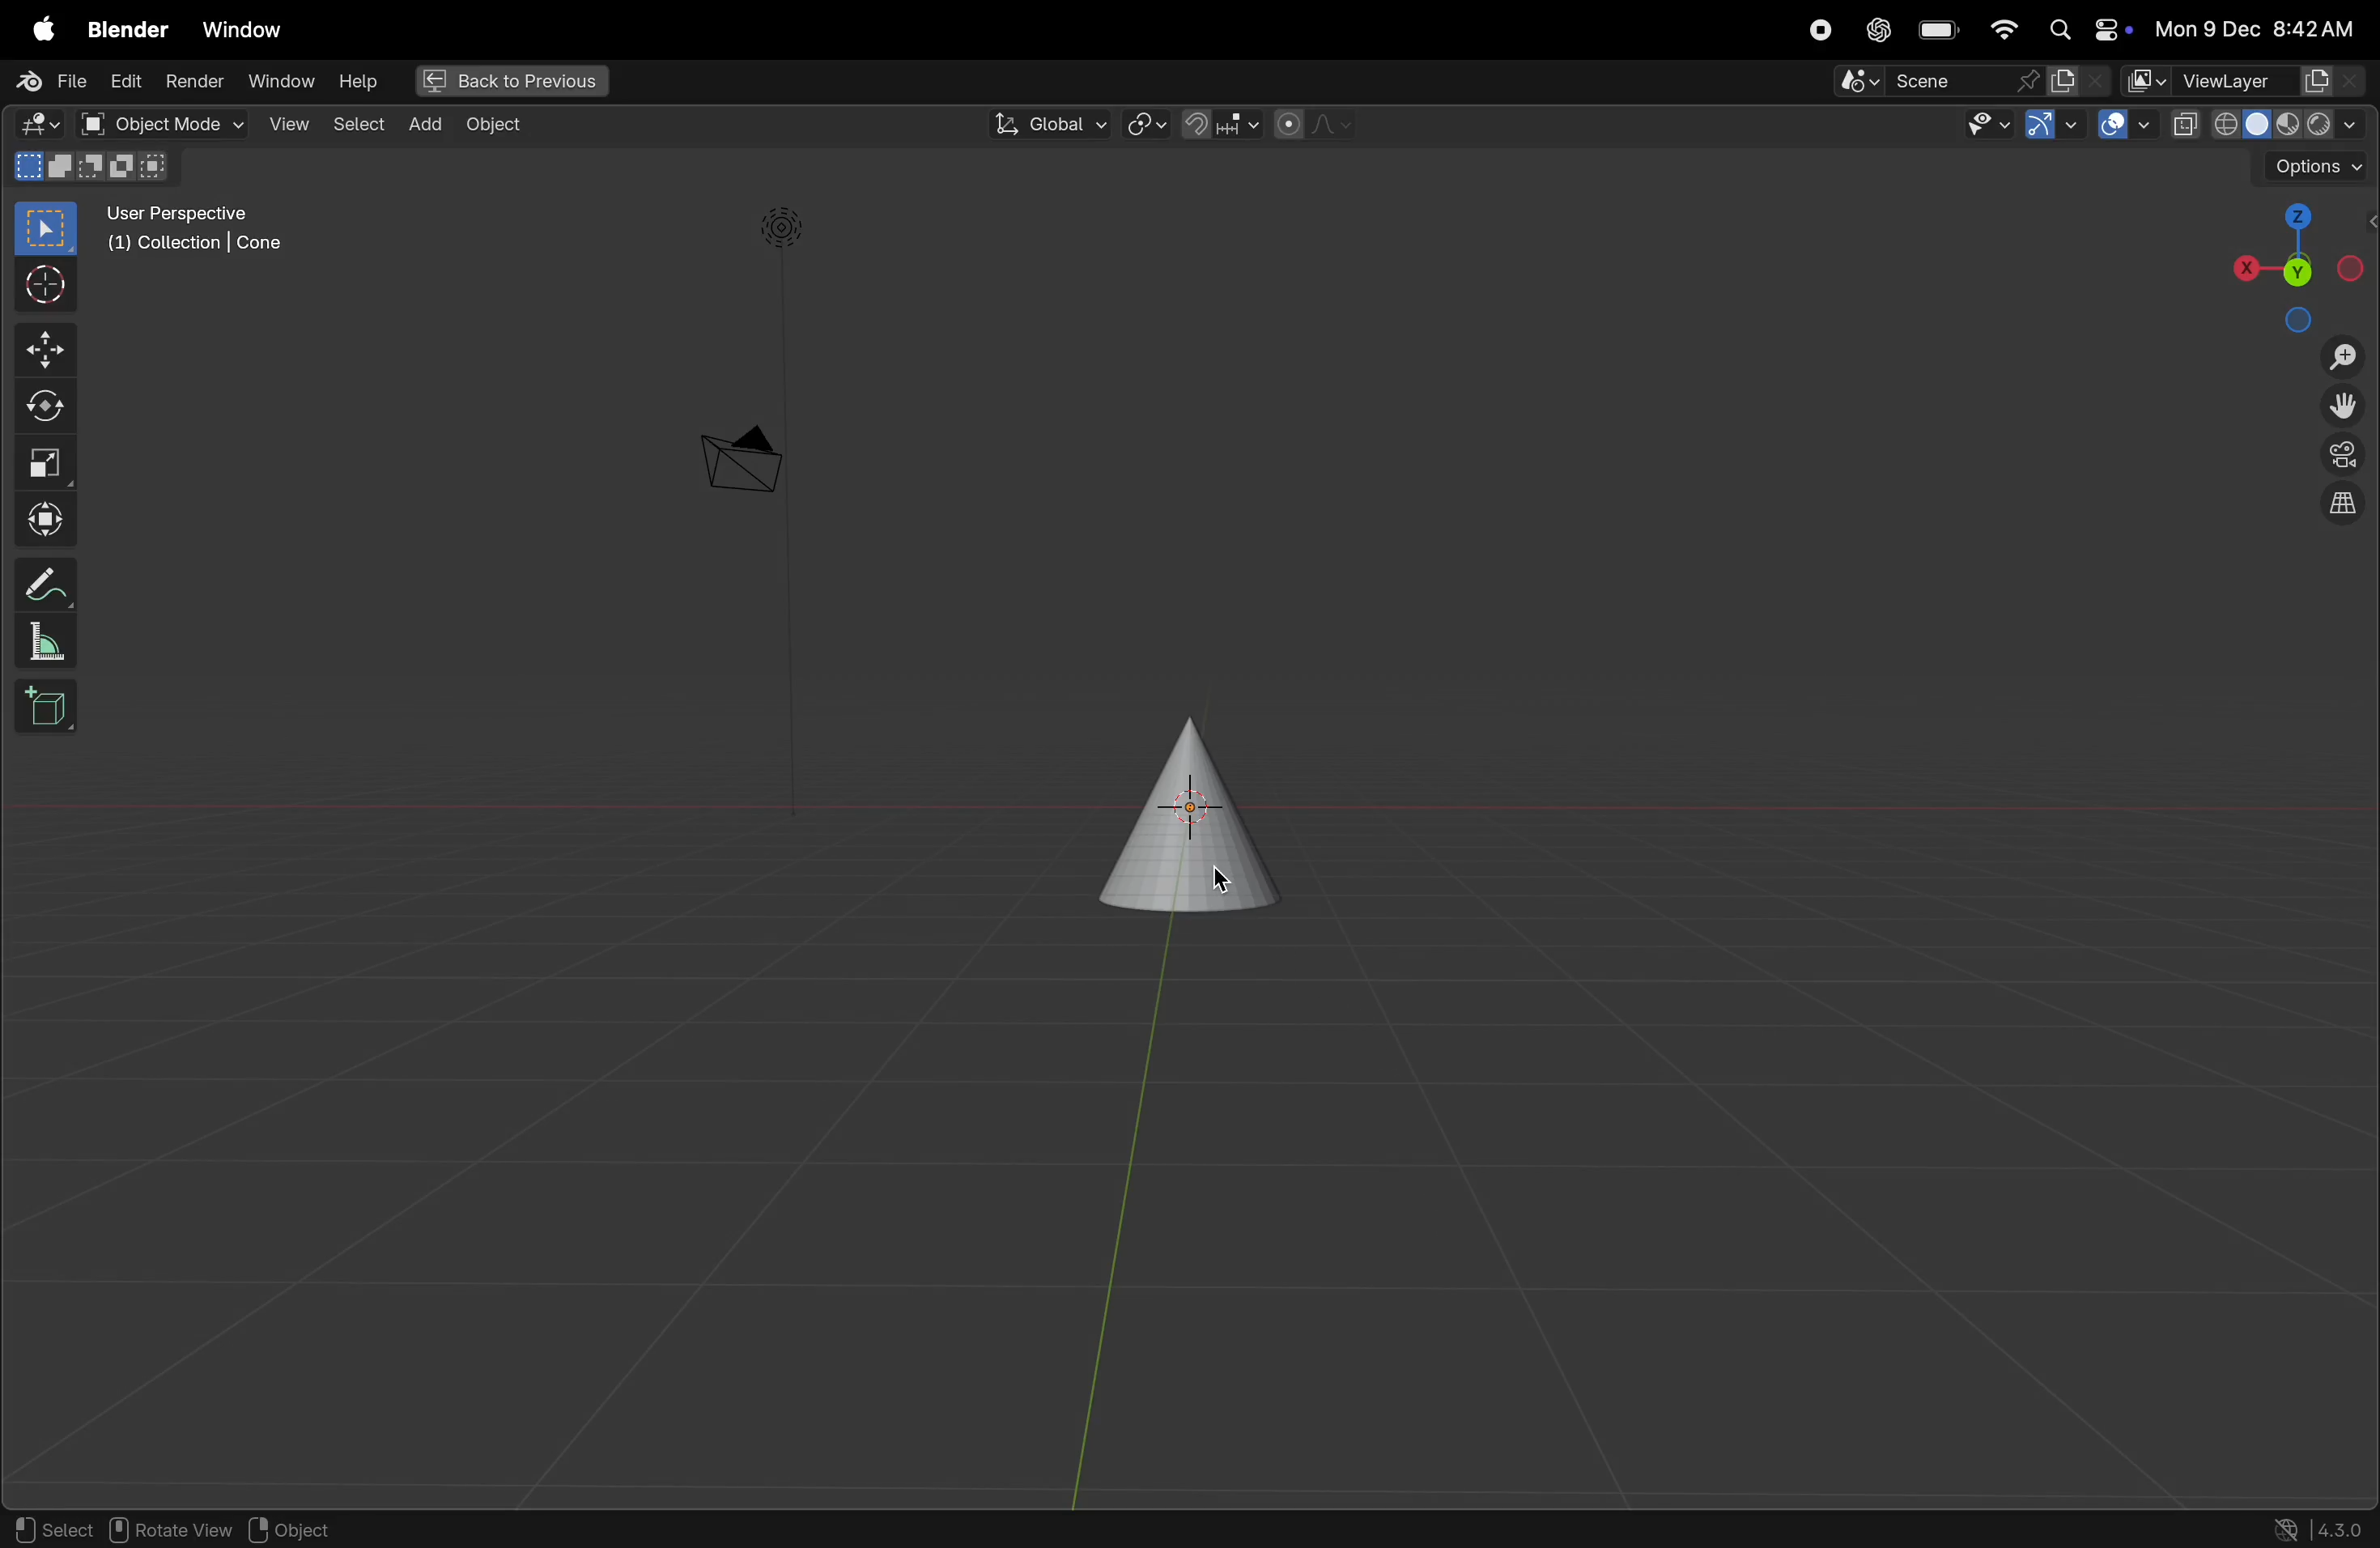 The height and width of the screenshot is (1548, 2380). Describe the element at coordinates (2076, 80) in the screenshot. I see `new scene` at that location.